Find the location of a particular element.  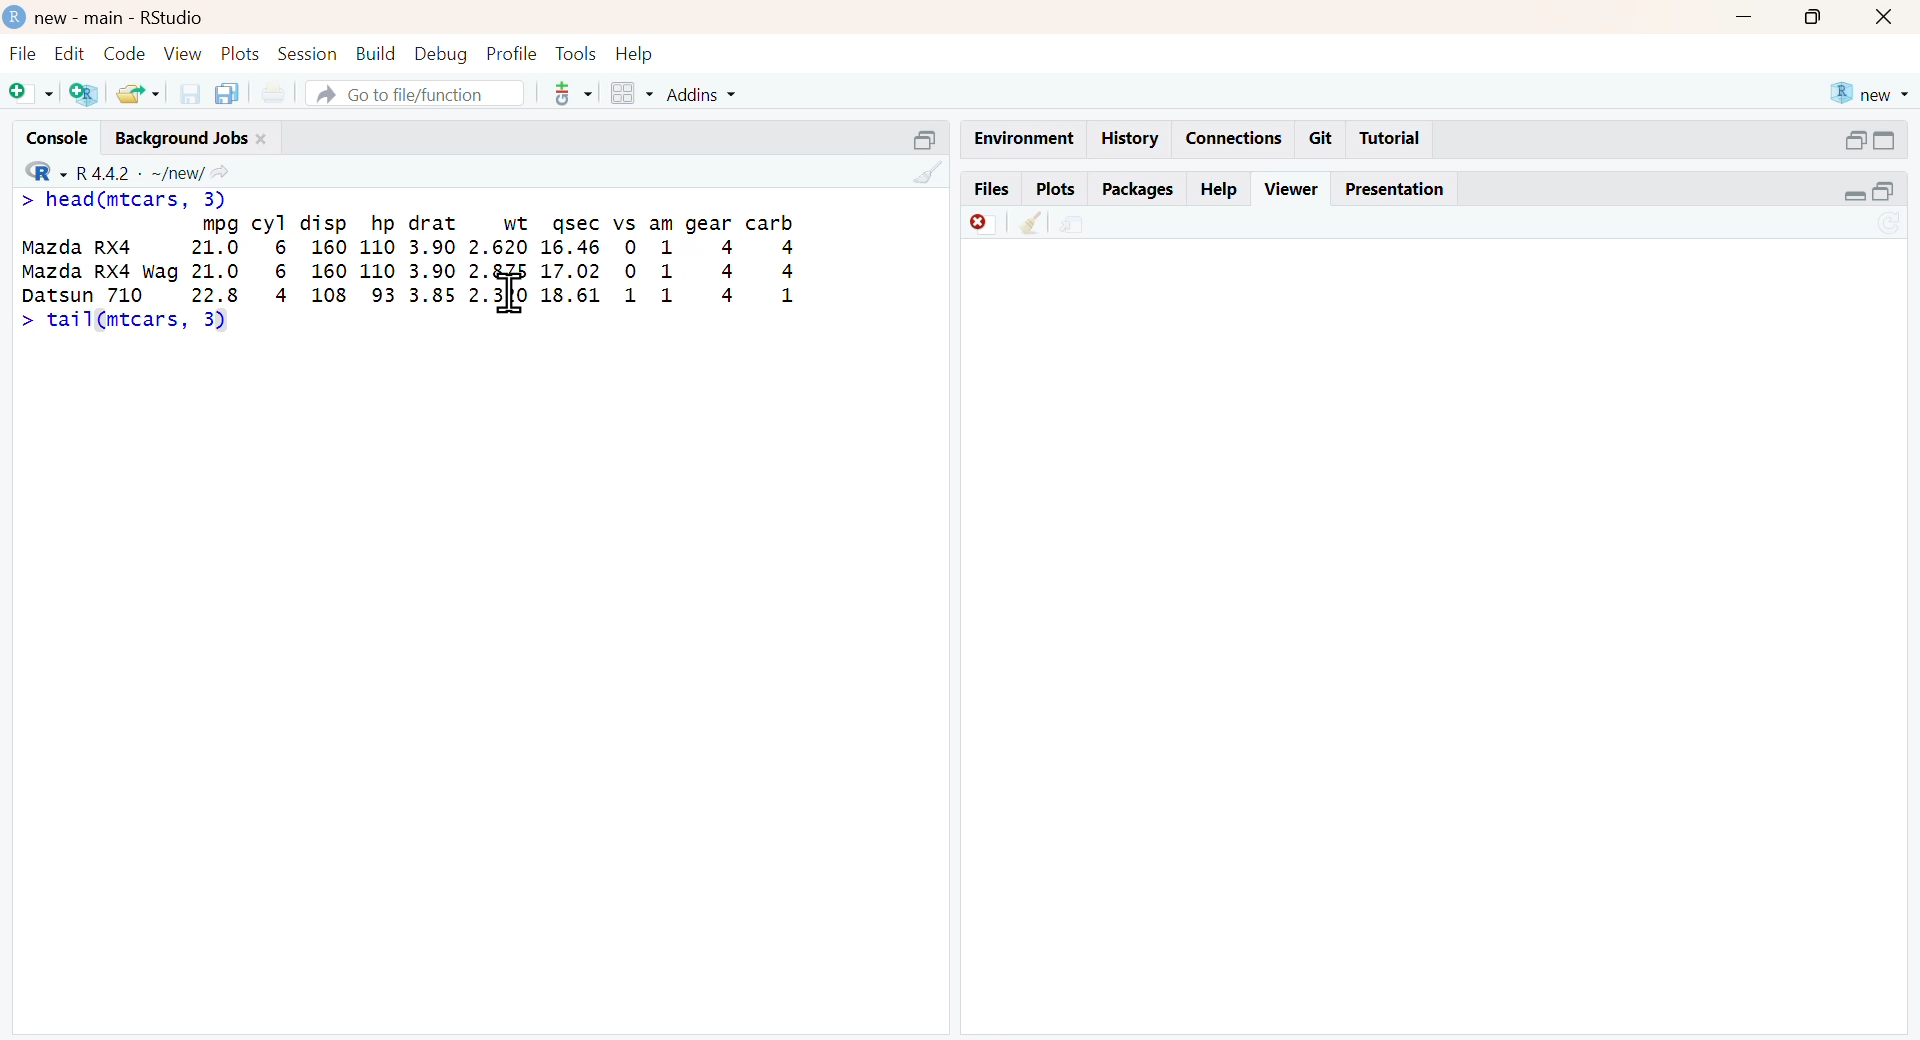

Debug is located at coordinates (439, 54).